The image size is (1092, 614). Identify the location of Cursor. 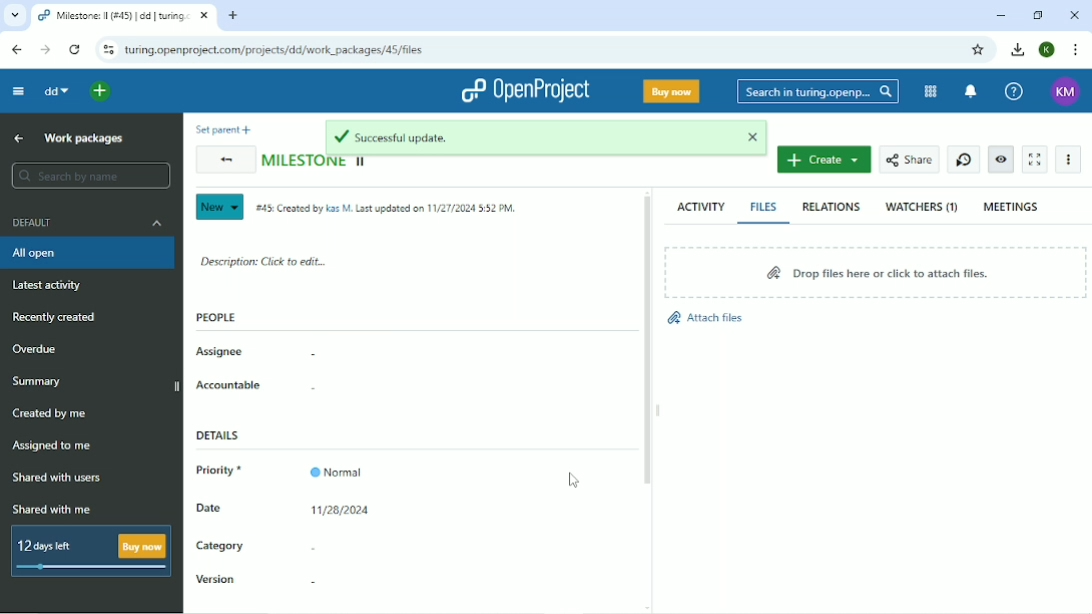
(575, 481).